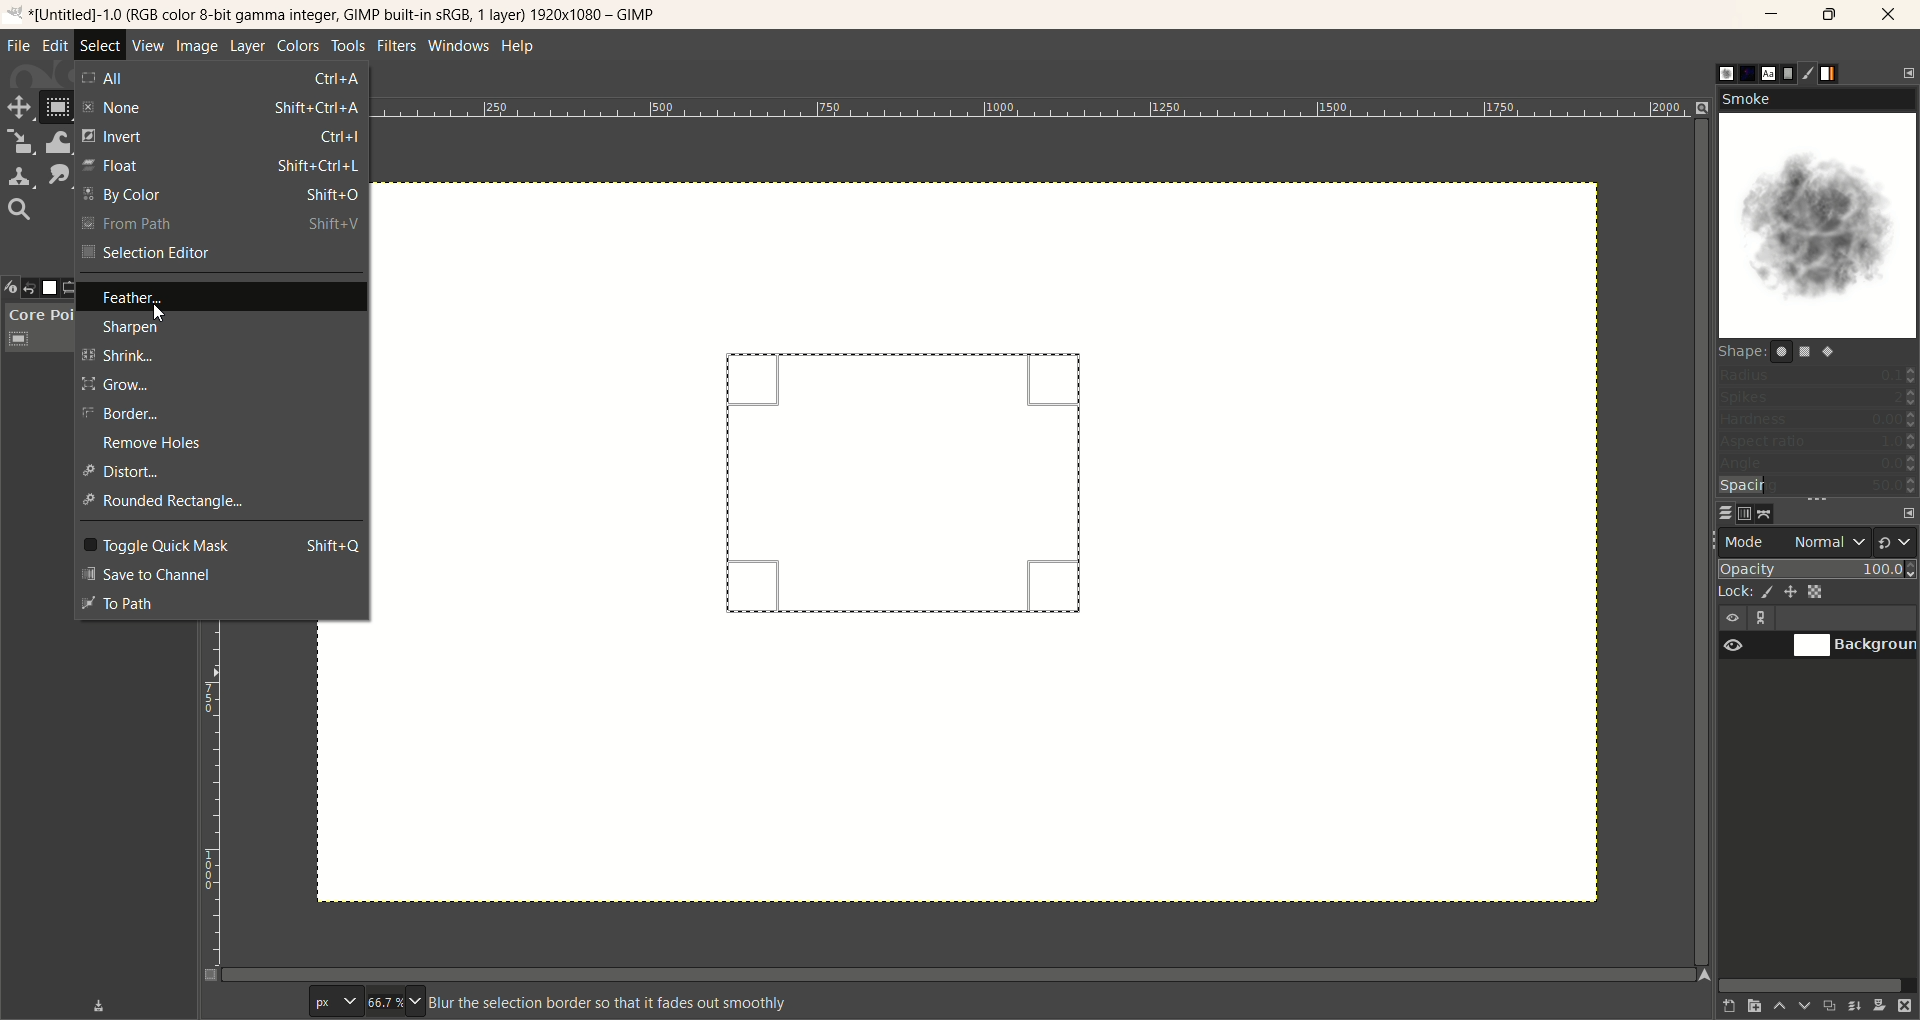 This screenshot has height=1020, width=1920. Describe the element at coordinates (225, 80) in the screenshot. I see `all` at that location.